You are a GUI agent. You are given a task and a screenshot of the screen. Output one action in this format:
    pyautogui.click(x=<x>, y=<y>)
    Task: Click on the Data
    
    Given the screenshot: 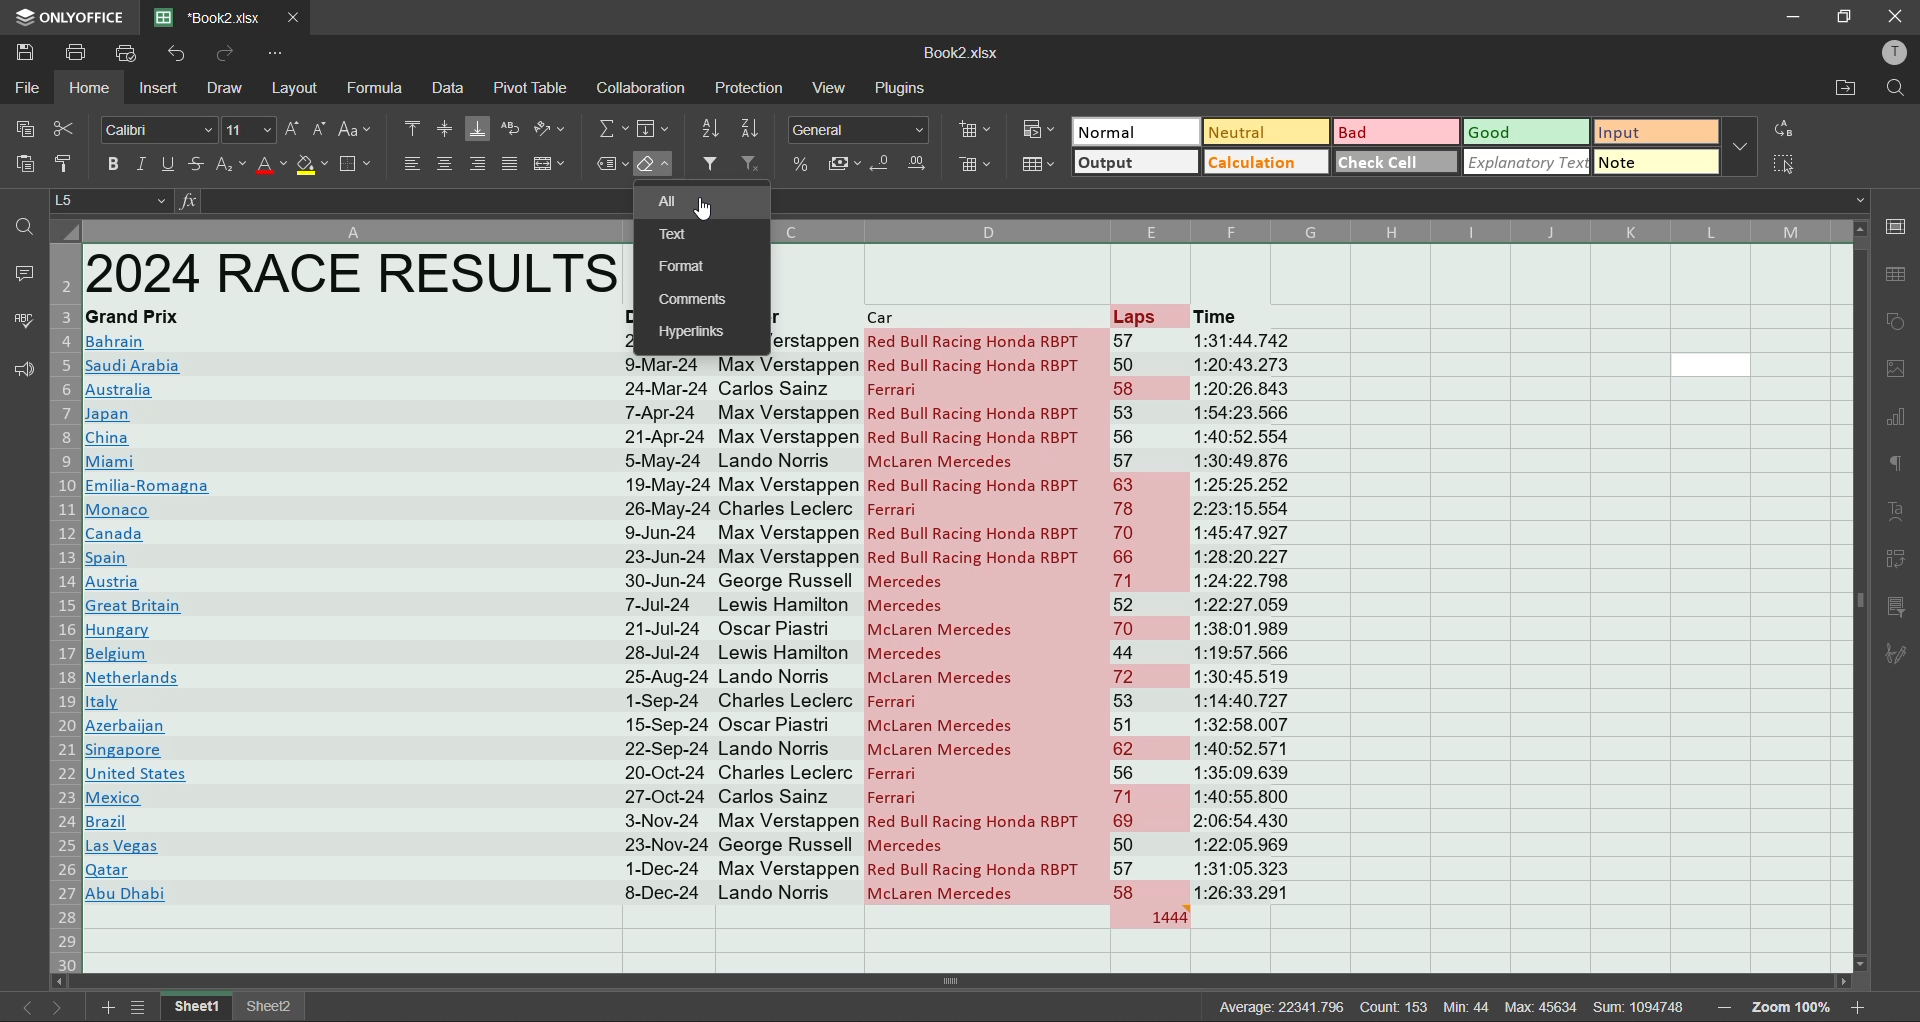 What is the action you would take?
    pyautogui.click(x=1038, y=329)
    